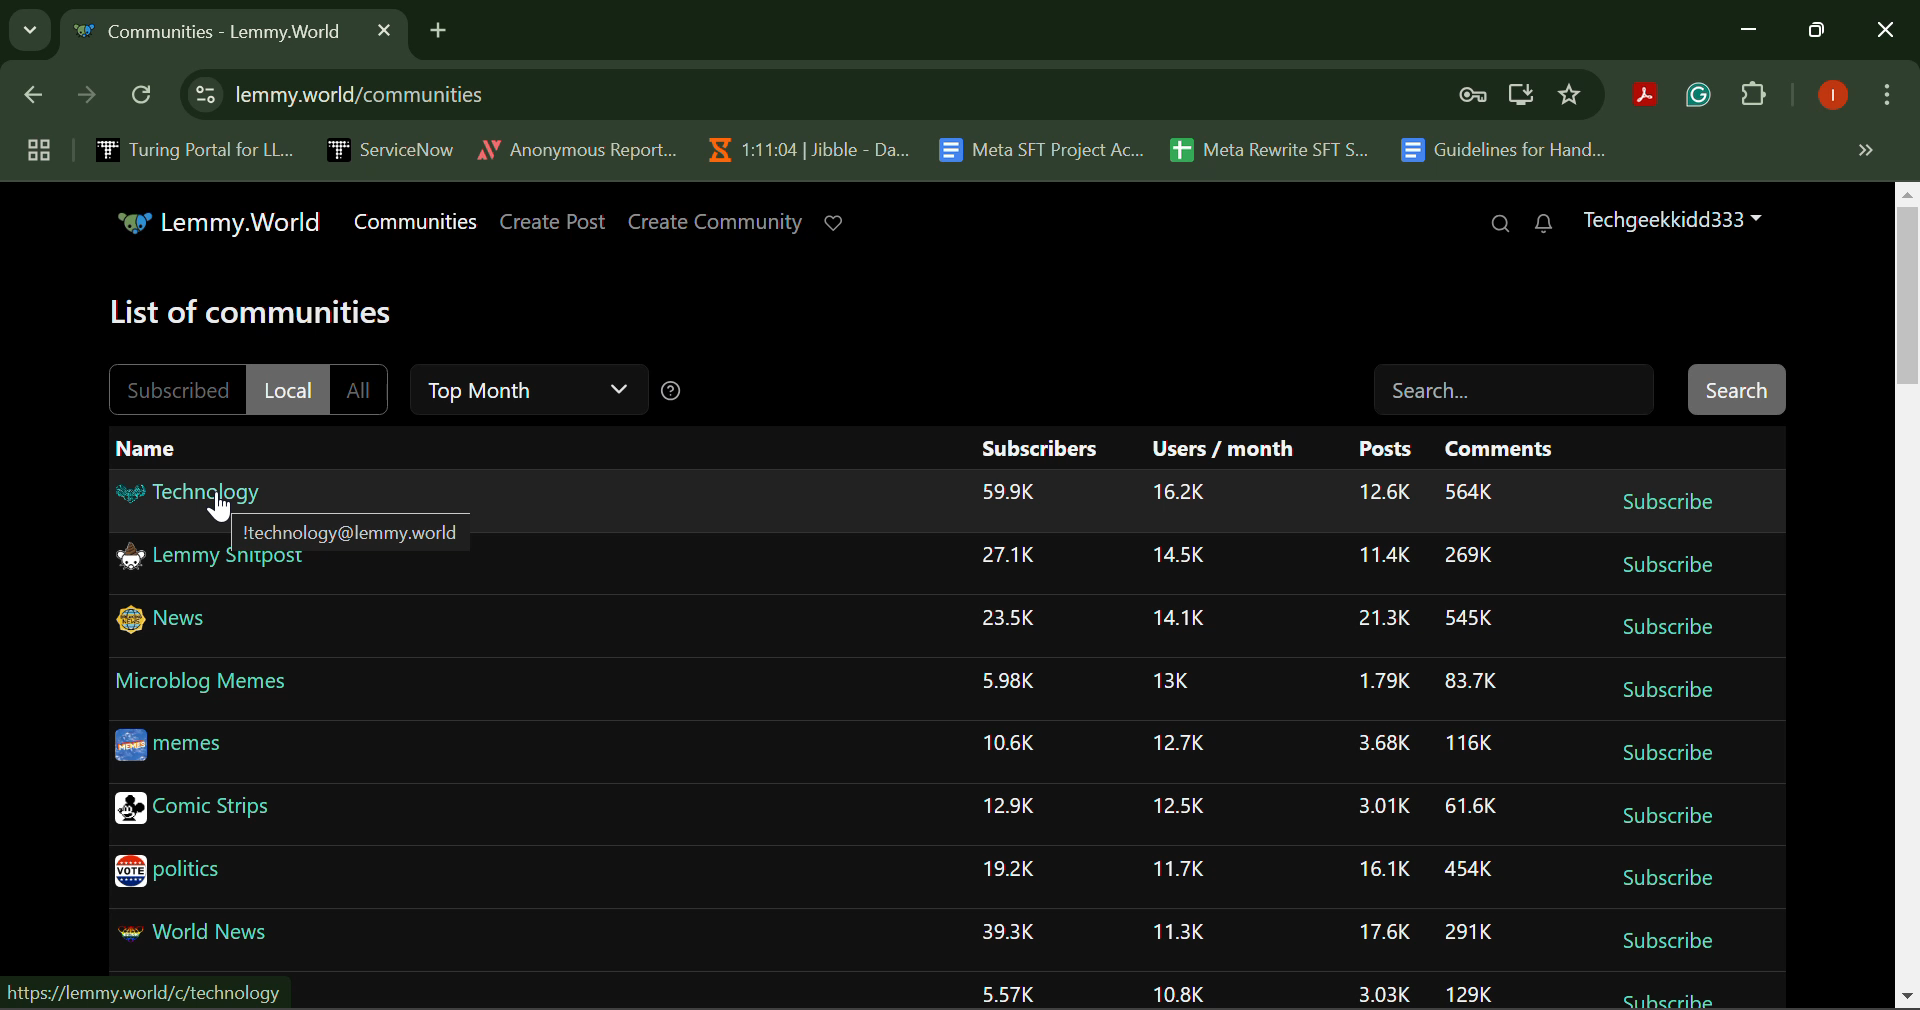 This screenshot has width=1920, height=1010. I want to click on Search Button, so click(1736, 388).